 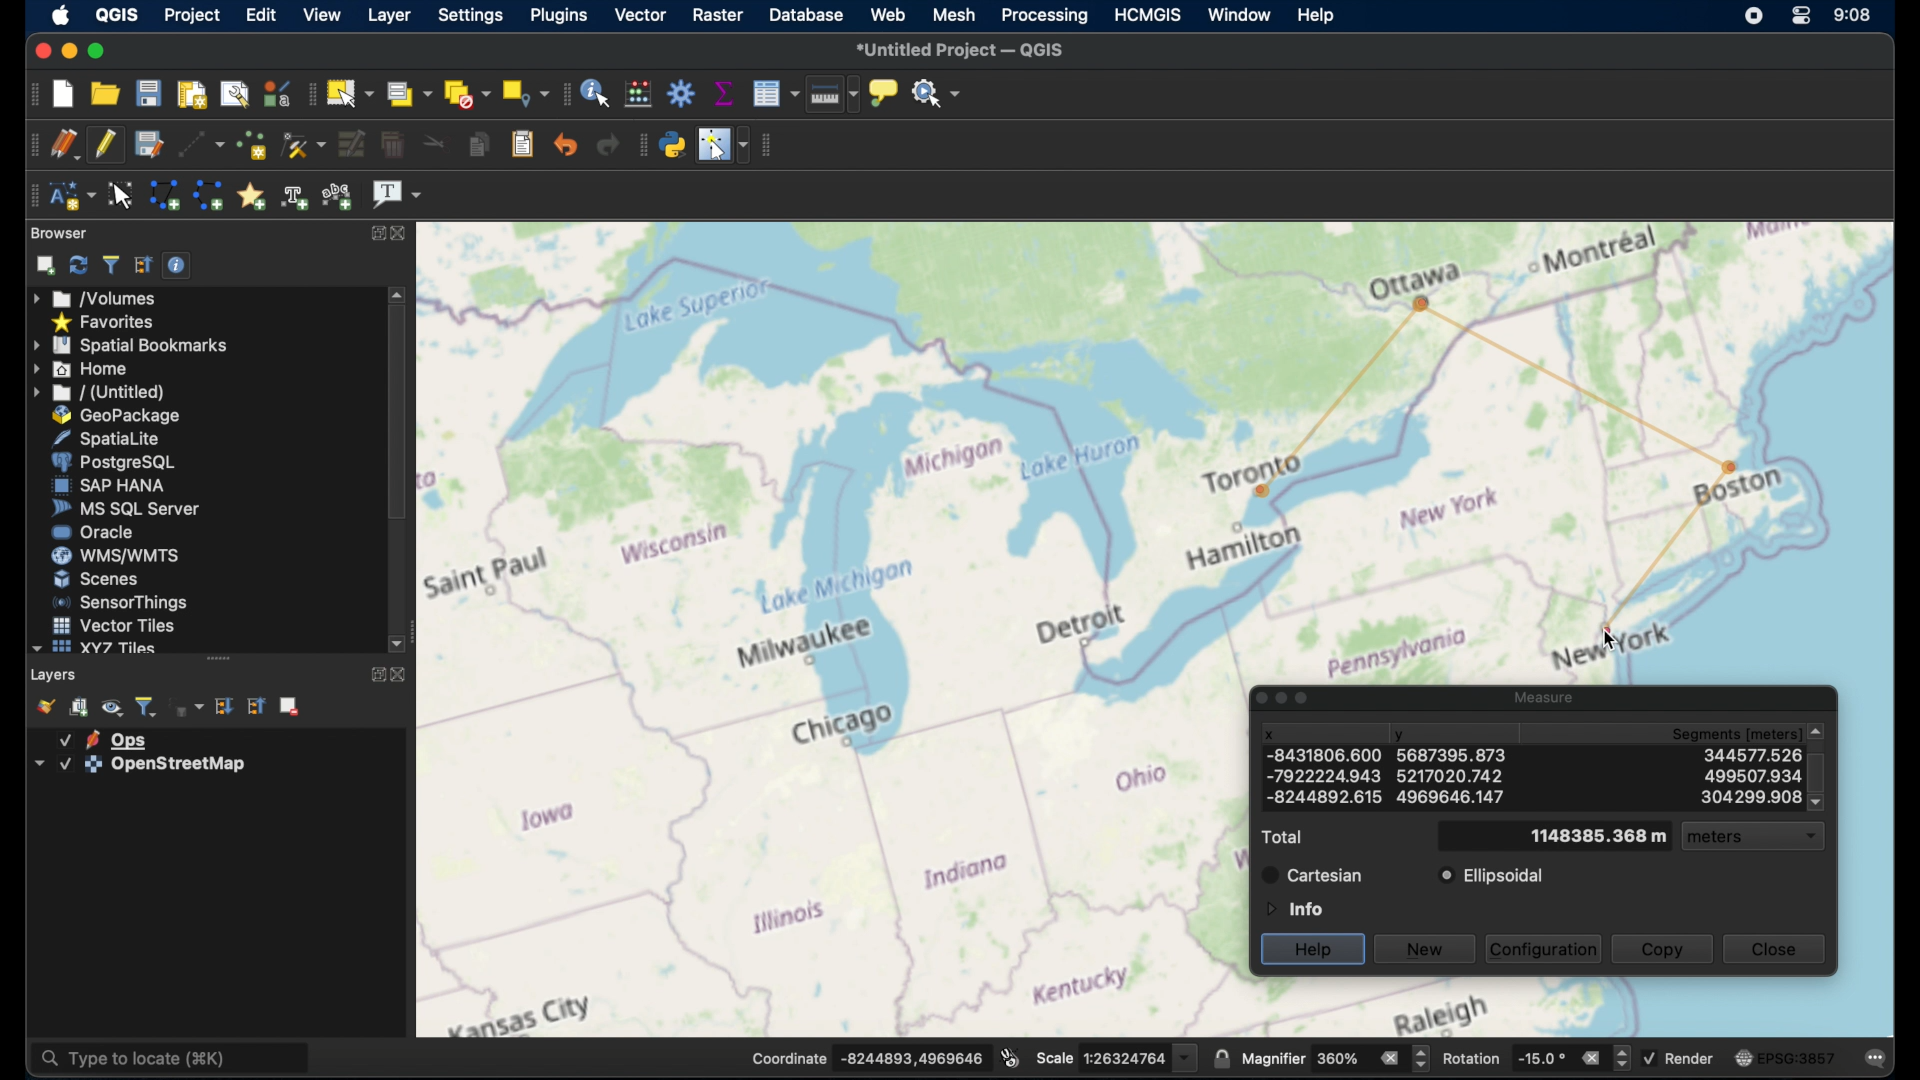 I want to click on new annotation layer, so click(x=71, y=196).